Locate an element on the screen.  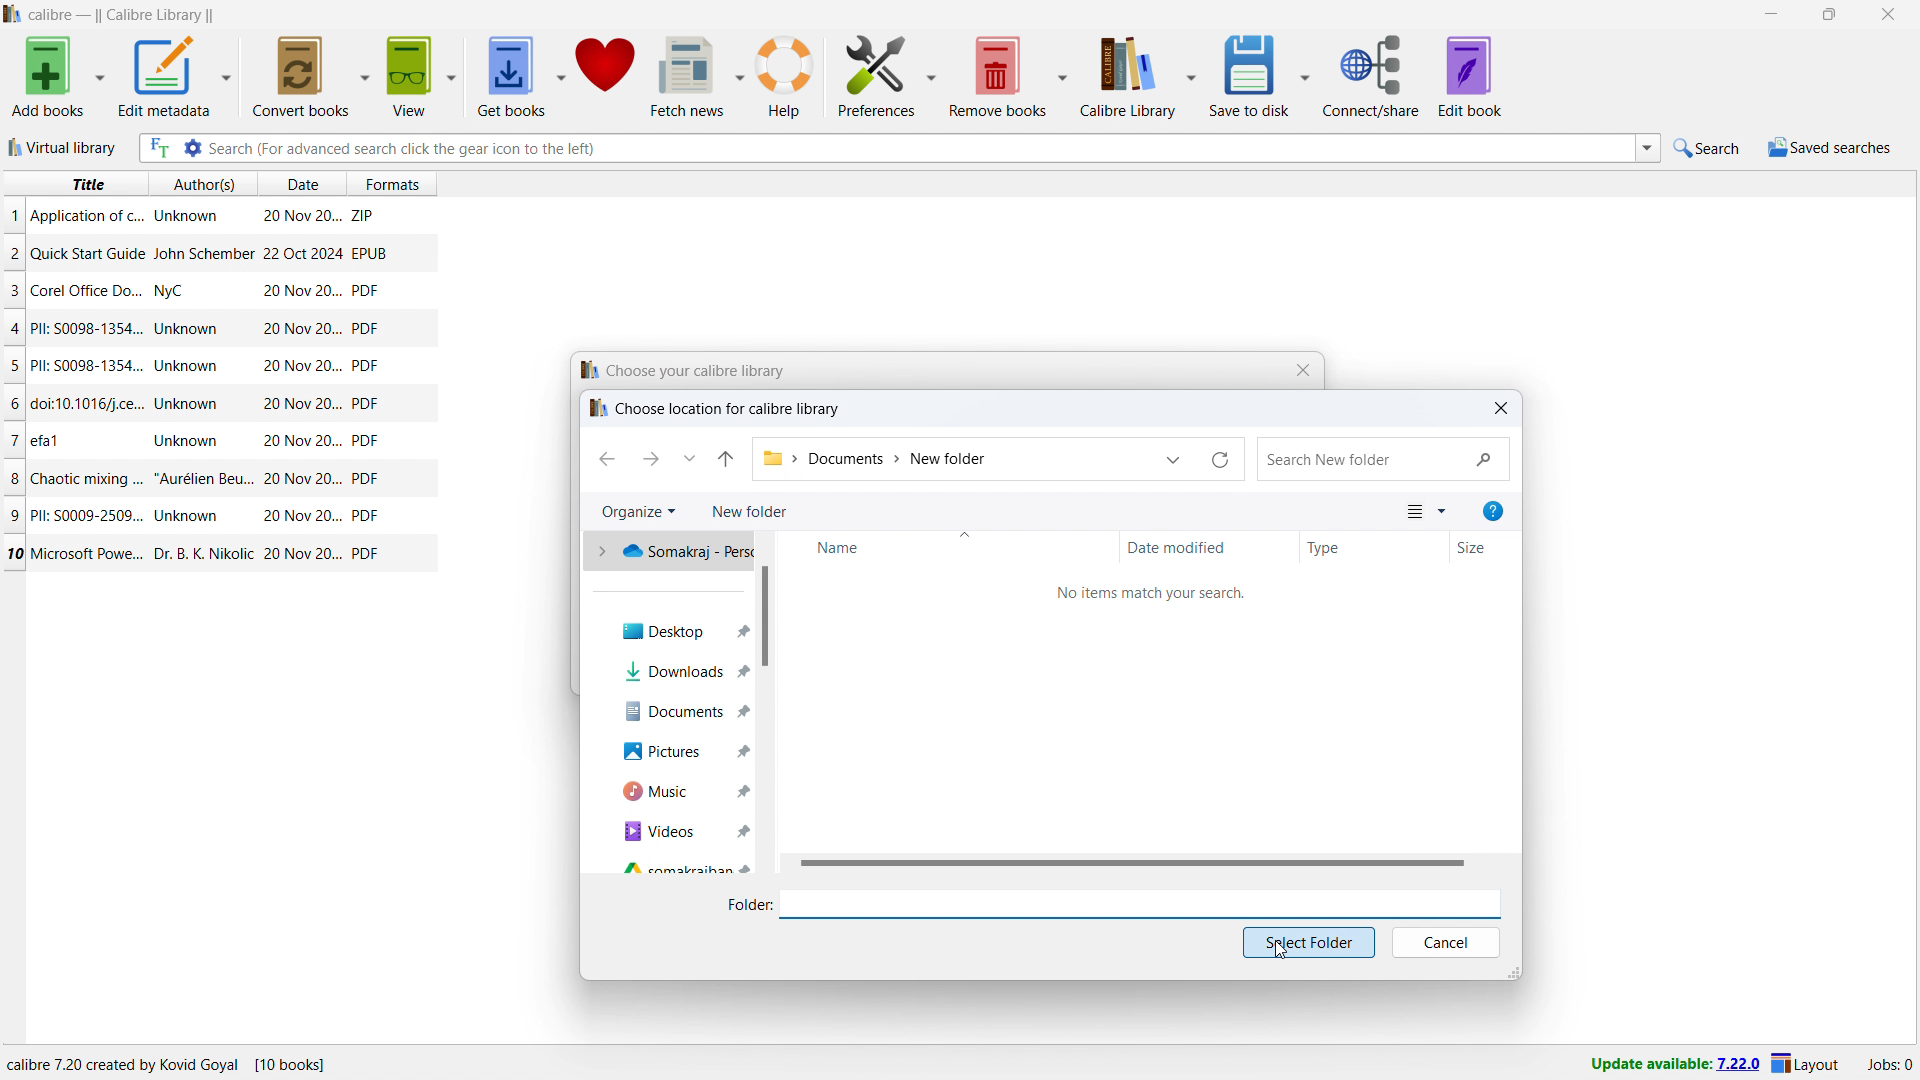
Date is located at coordinates (299, 292).